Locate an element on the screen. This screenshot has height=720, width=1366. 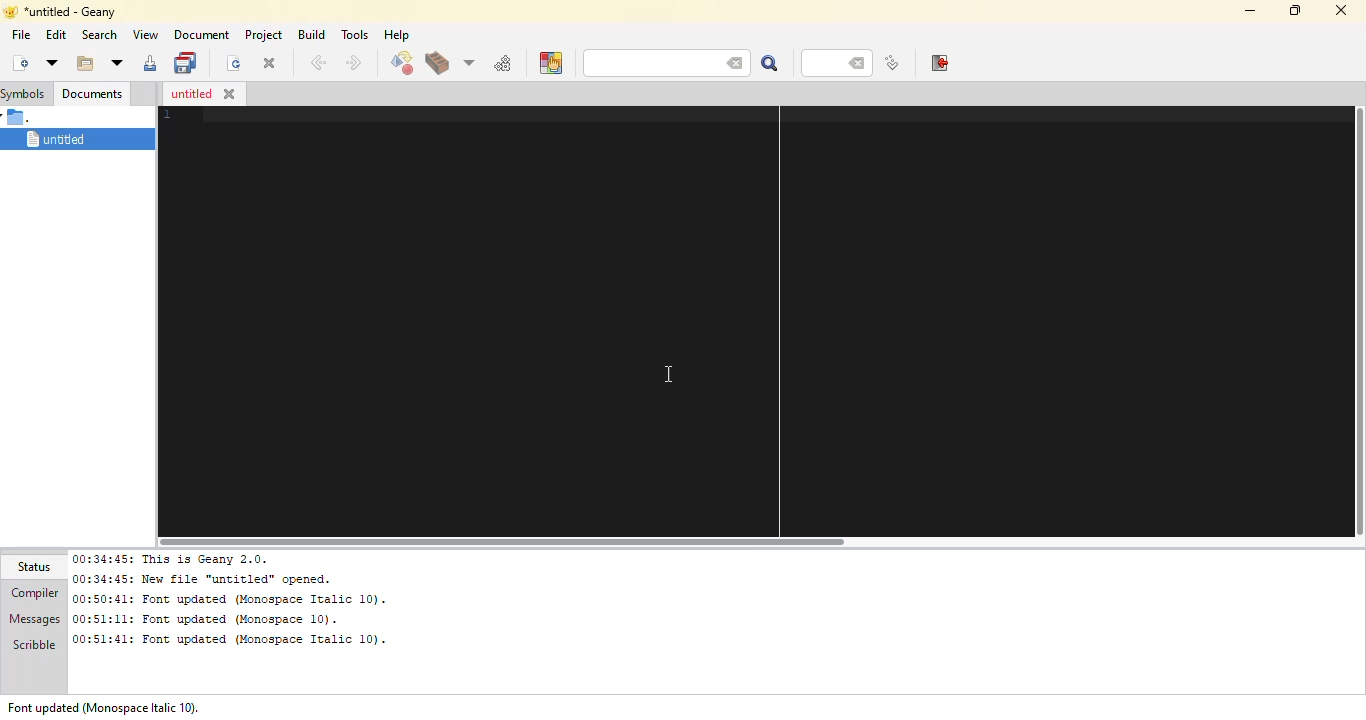
exit is located at coordinates (938, 63).